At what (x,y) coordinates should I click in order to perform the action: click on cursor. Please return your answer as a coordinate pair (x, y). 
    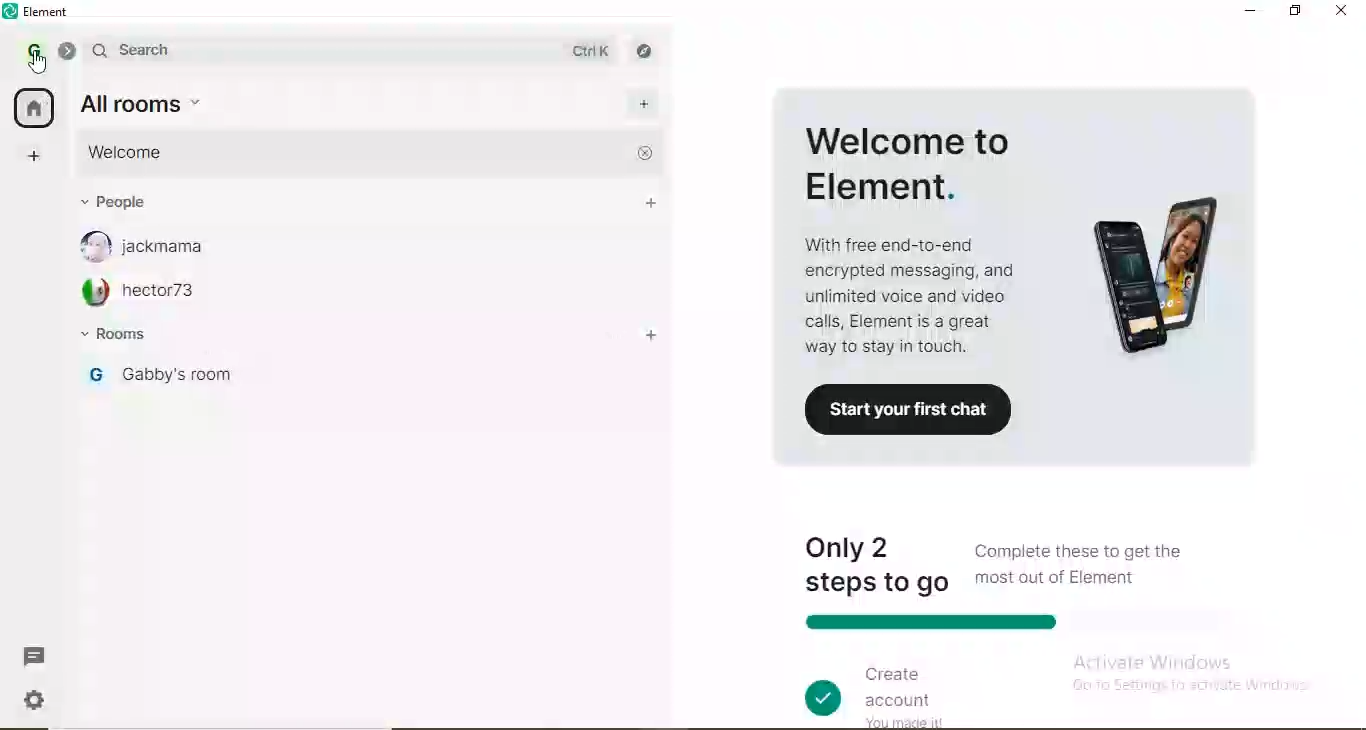
    Looking at the image, I should click on (37, 63).